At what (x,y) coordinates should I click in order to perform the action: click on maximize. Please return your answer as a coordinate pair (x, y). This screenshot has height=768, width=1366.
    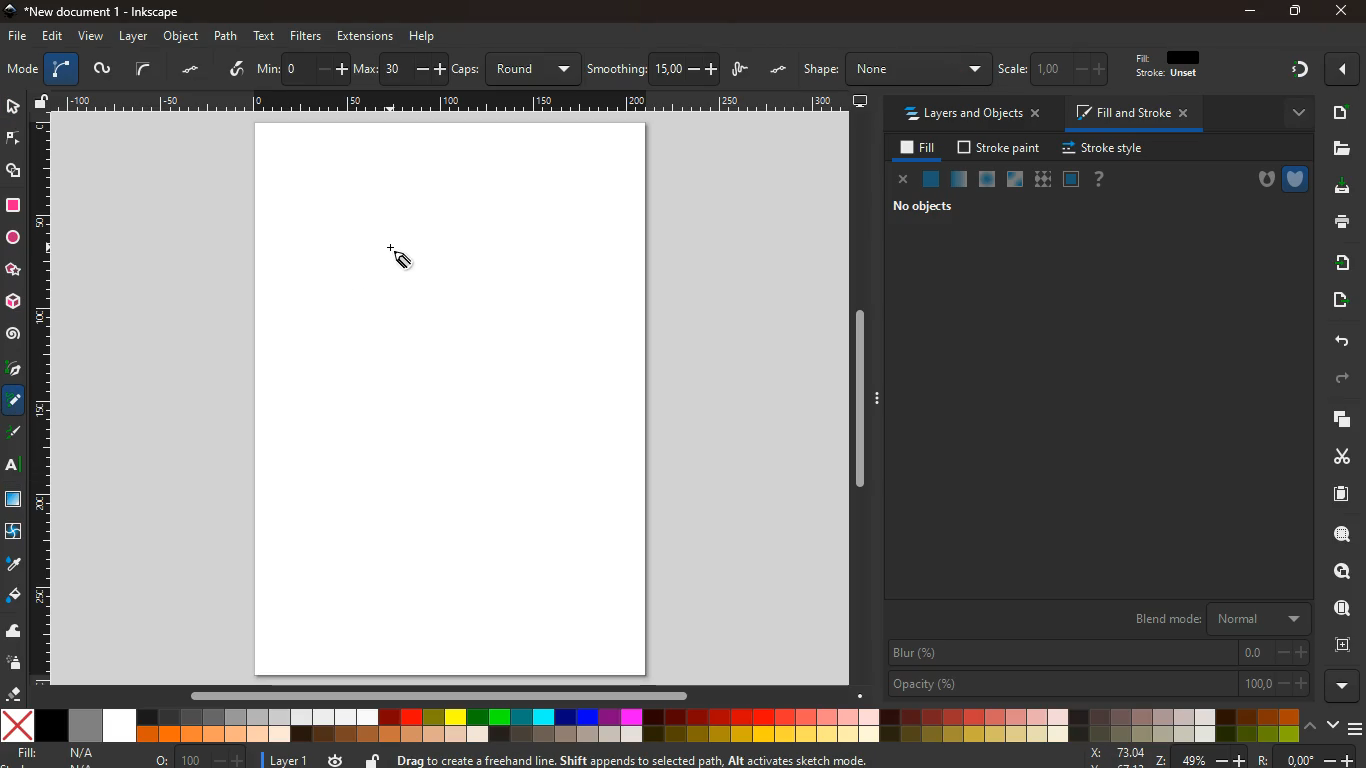
    Looking at the image, I should click on (1296, 13).